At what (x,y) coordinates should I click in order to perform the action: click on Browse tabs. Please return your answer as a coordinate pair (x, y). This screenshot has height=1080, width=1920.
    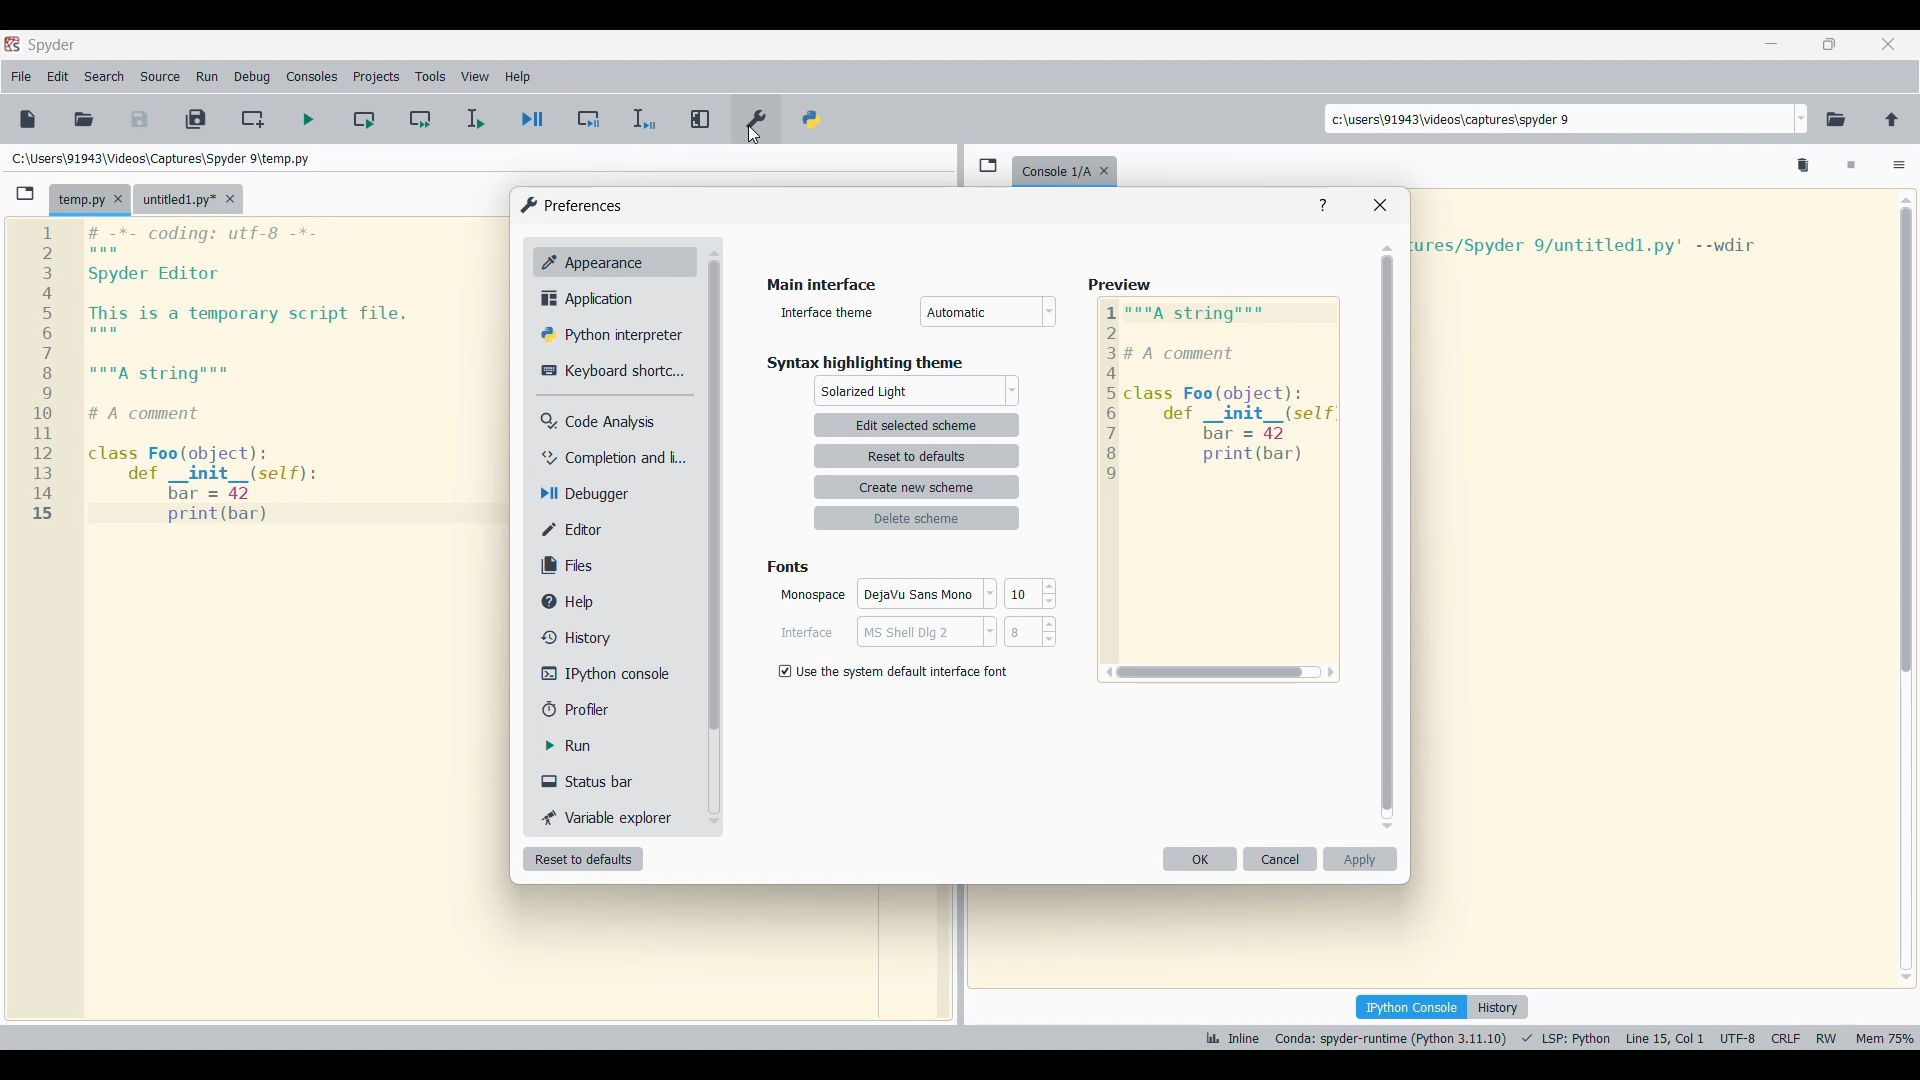
    Looking at the image, I should click on (988, 165).